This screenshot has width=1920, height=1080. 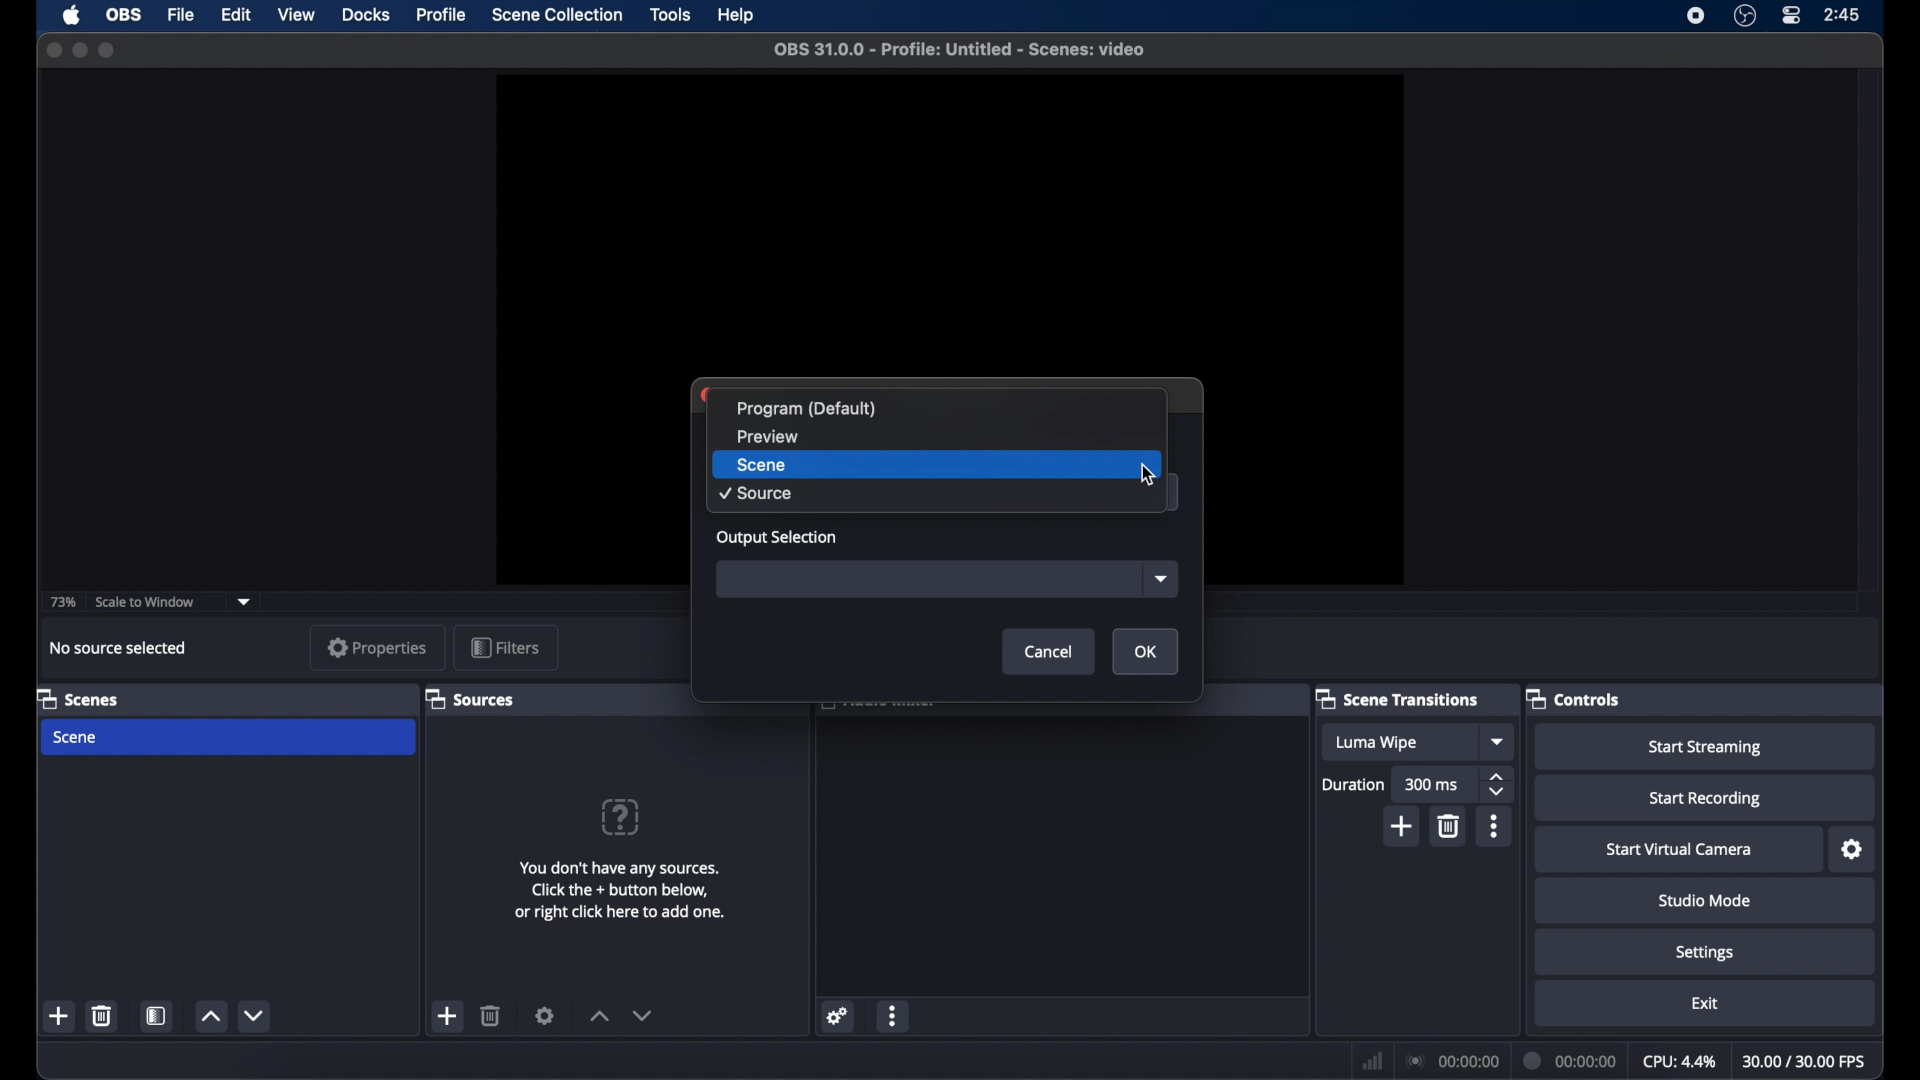 What do you see at coordinates (470, 699) in the screenshot?
I see `sources` at bounding box center [470, 699].